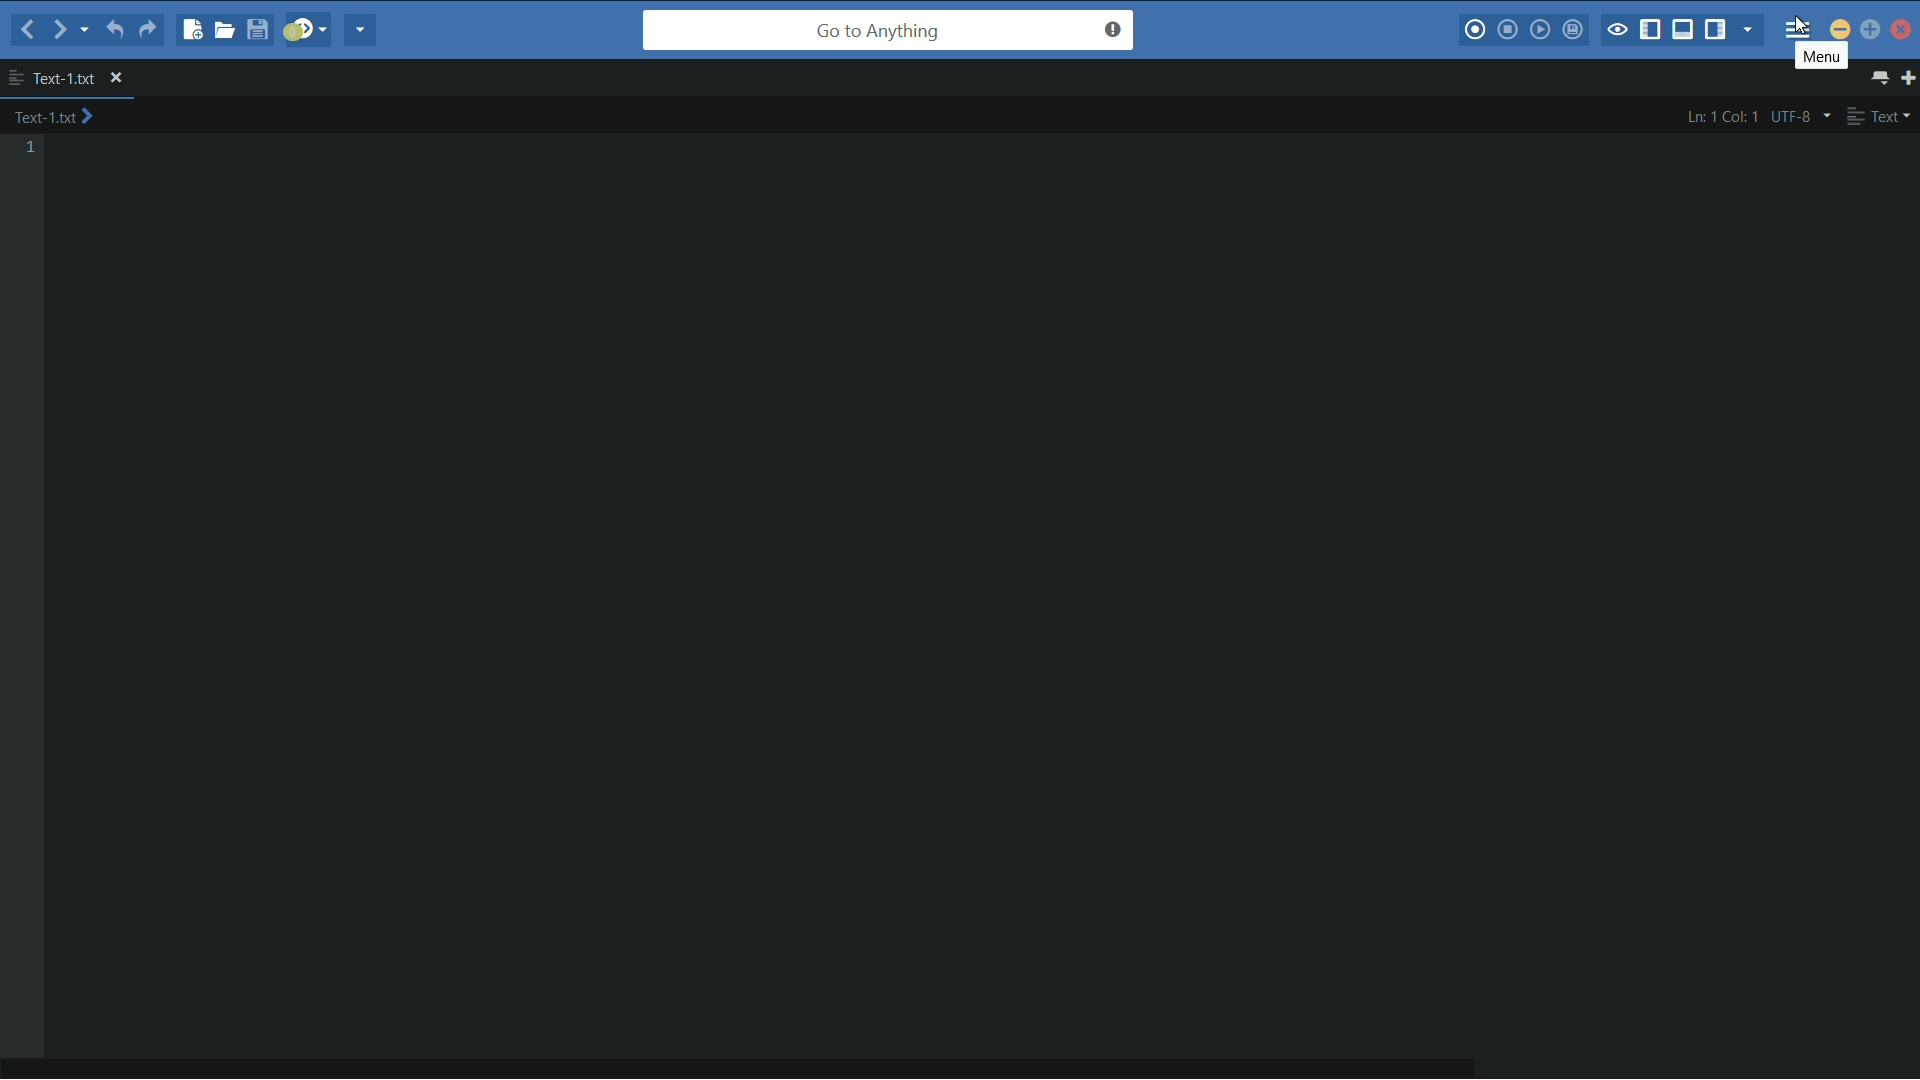 Image resolution: width=1920 pixels, height=1080 pixels. What do you see at coordinates (56, 29) in the screenshot?
I see `forward` at bounding box center [56, 29].